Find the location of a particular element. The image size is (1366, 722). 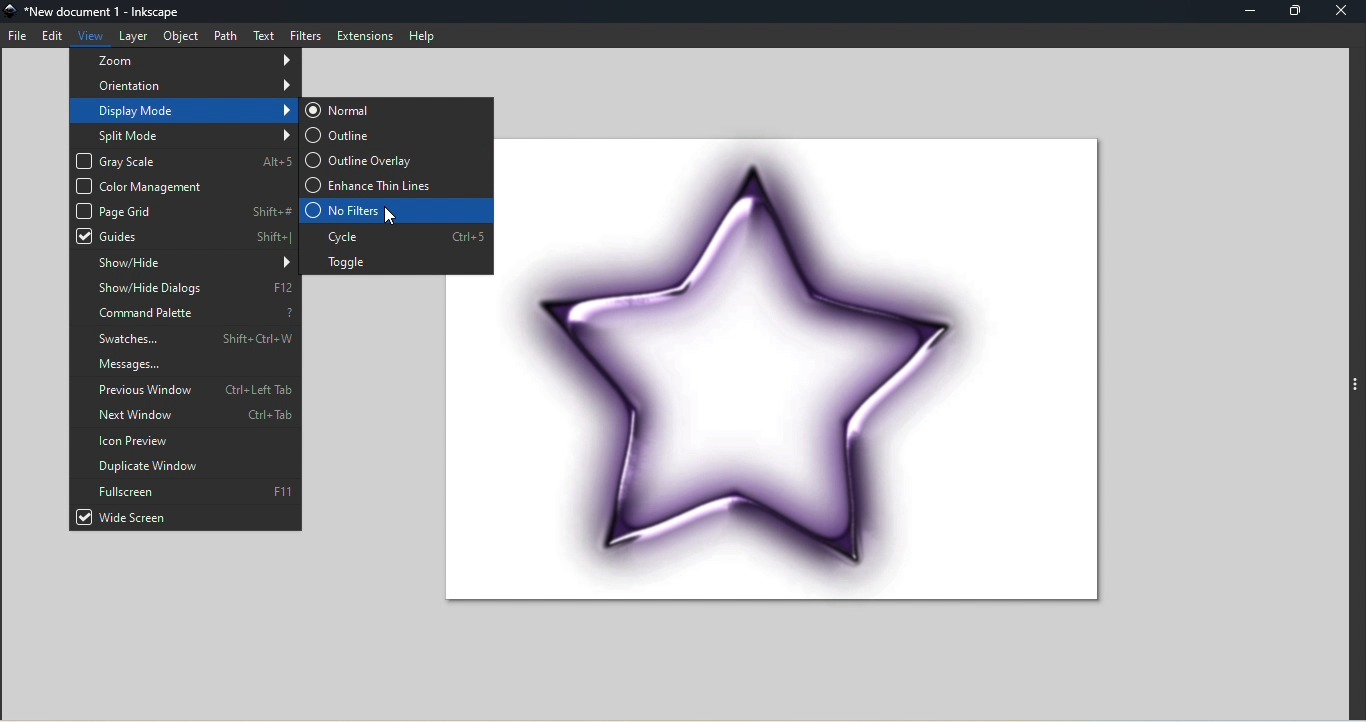

Gray scale is located at coordinates (184, 160).